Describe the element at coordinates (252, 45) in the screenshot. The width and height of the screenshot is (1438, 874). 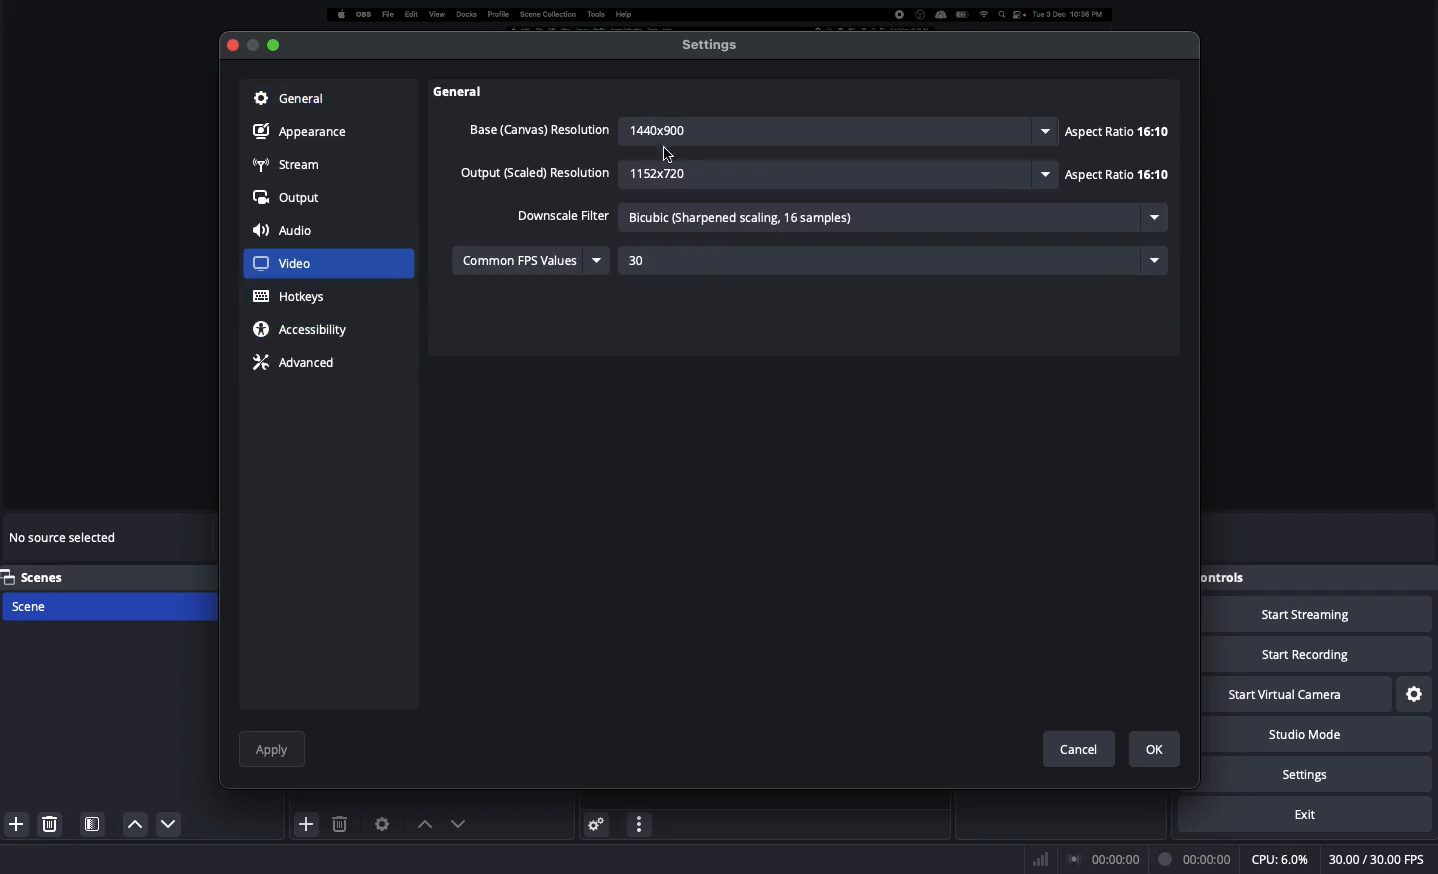
I see `Button` at that location.